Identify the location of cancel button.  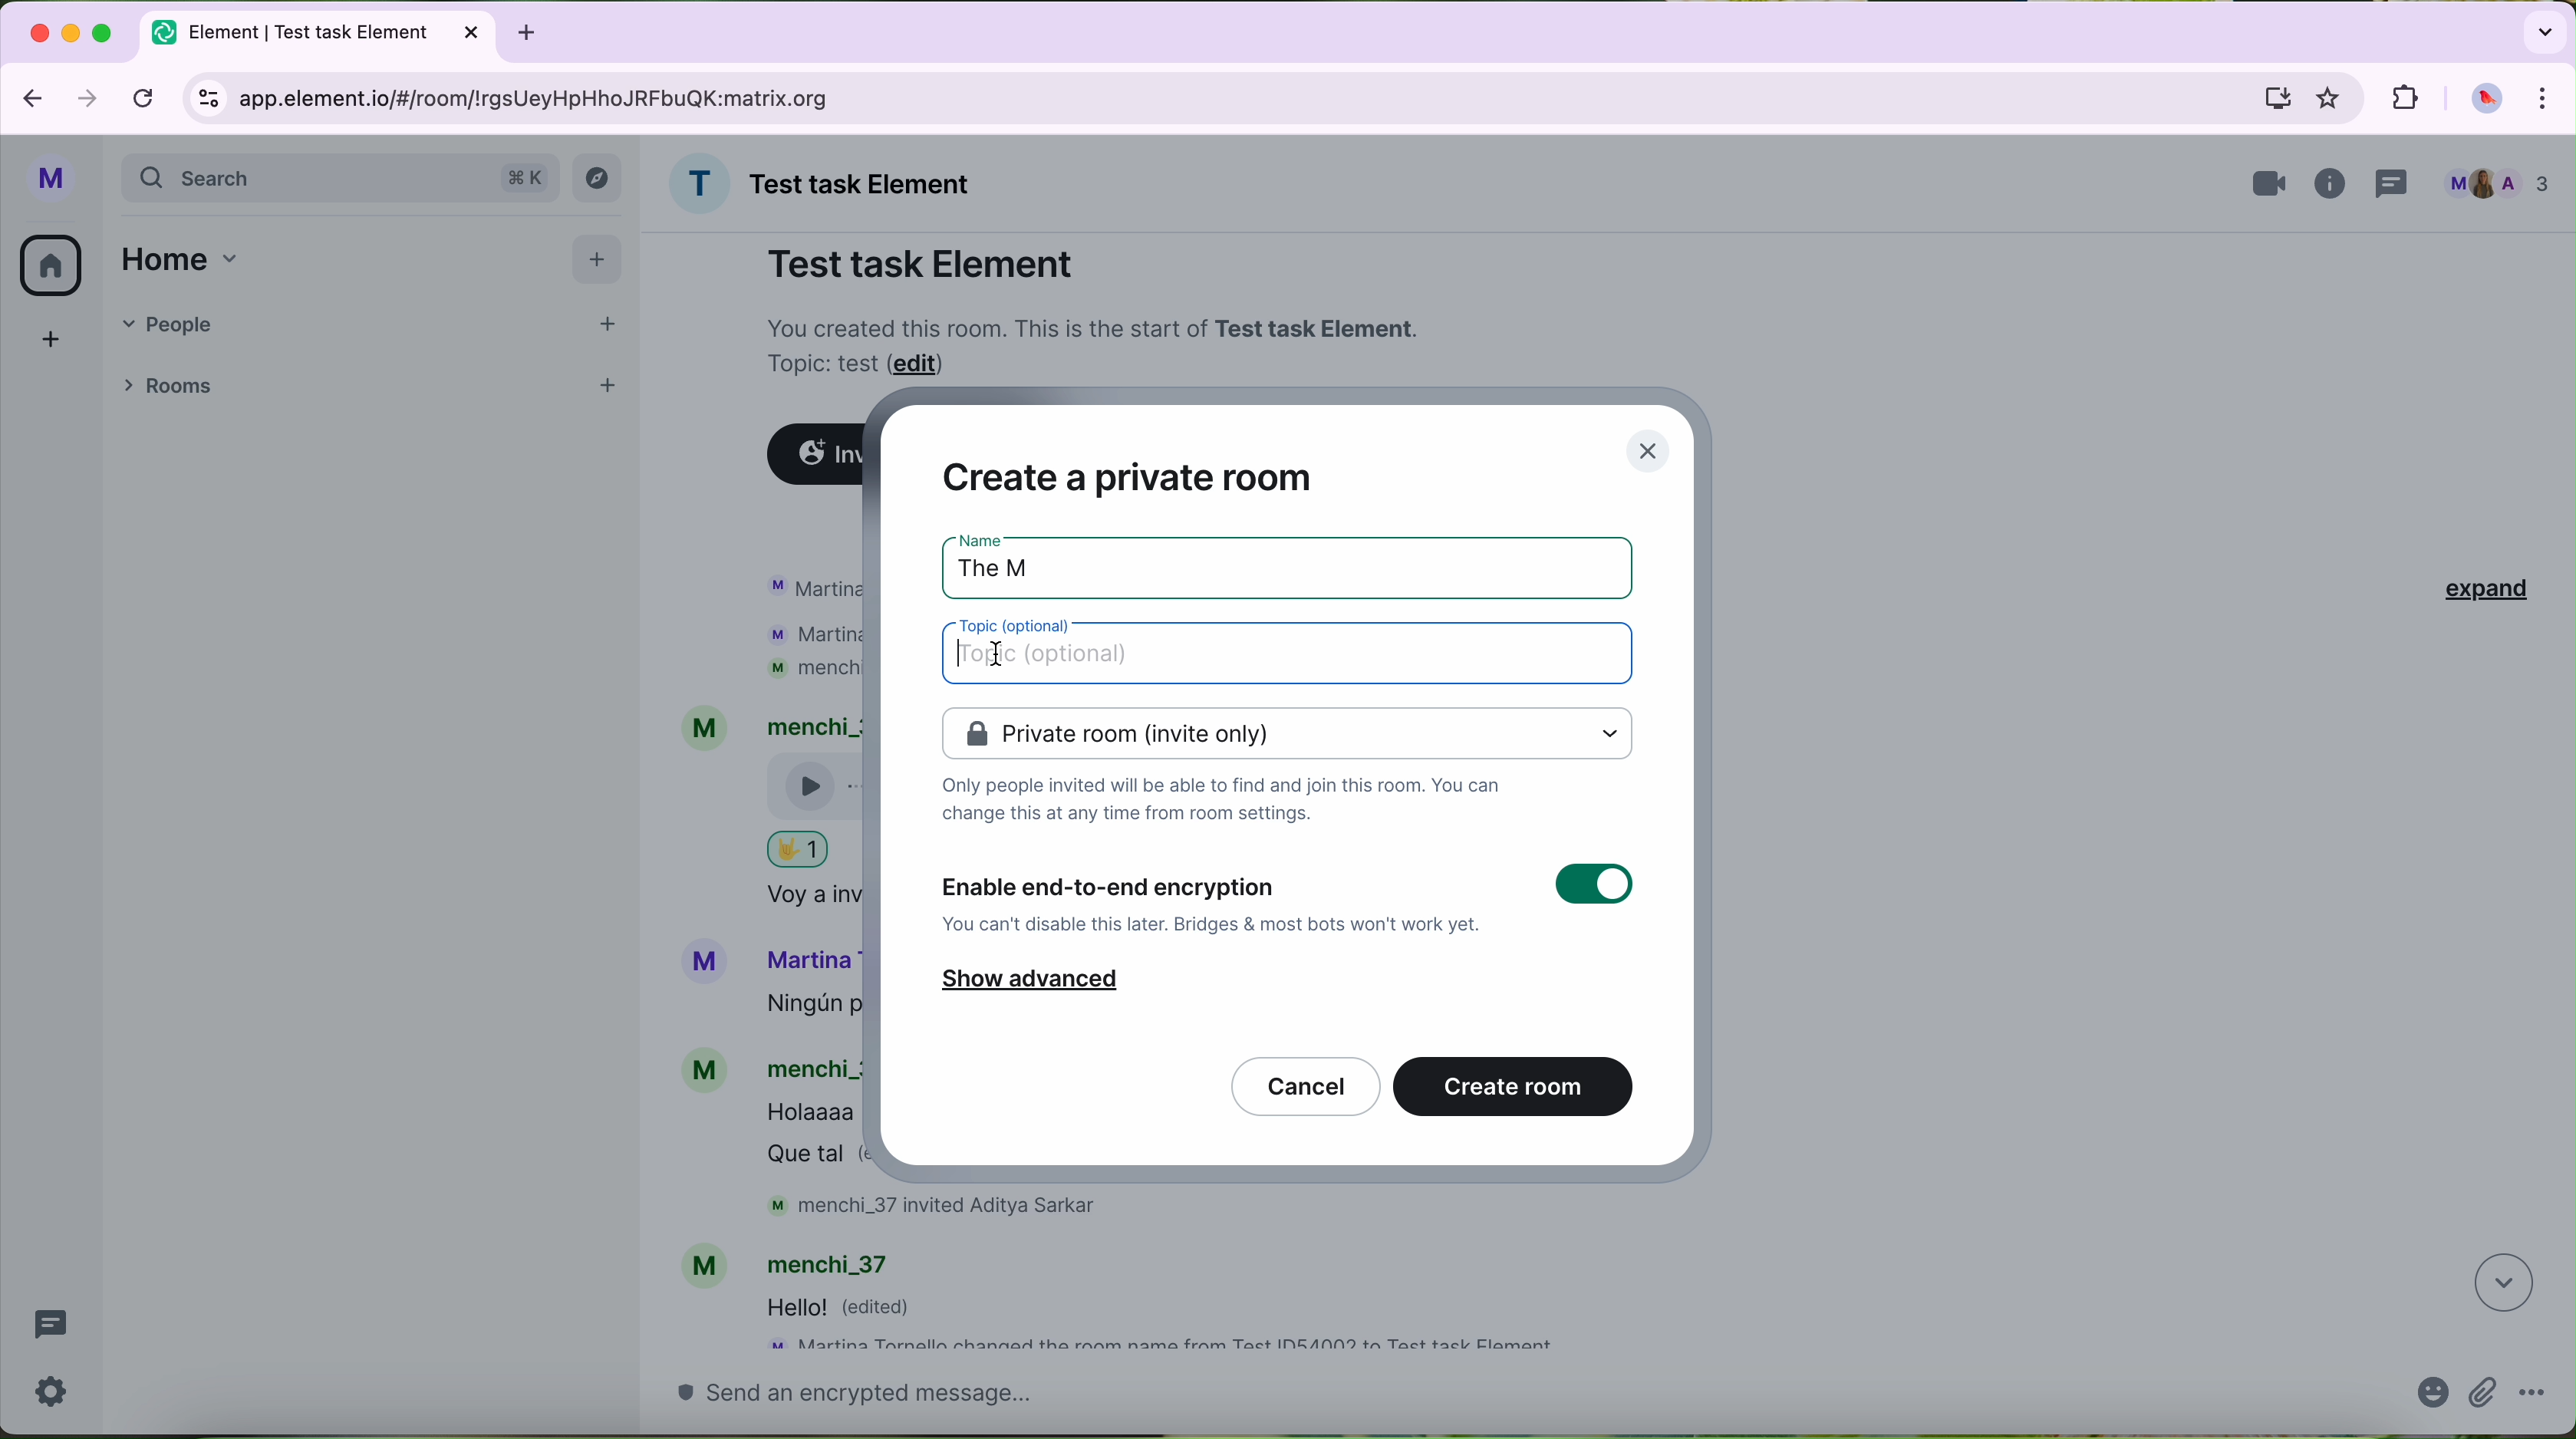
(1306, 1085).